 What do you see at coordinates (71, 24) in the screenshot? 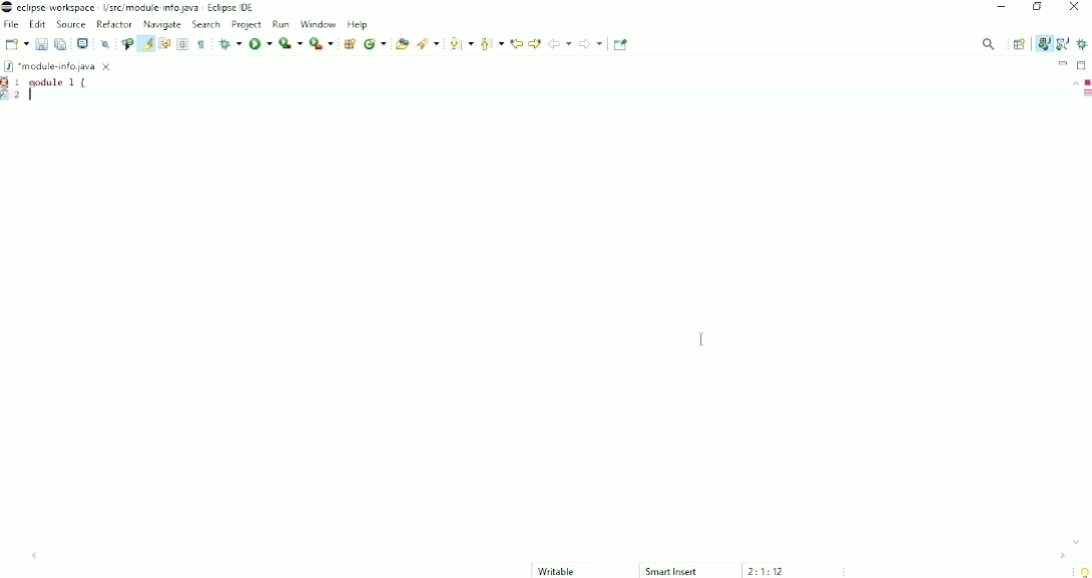
I see `Source` at bounding box center [71, 24].